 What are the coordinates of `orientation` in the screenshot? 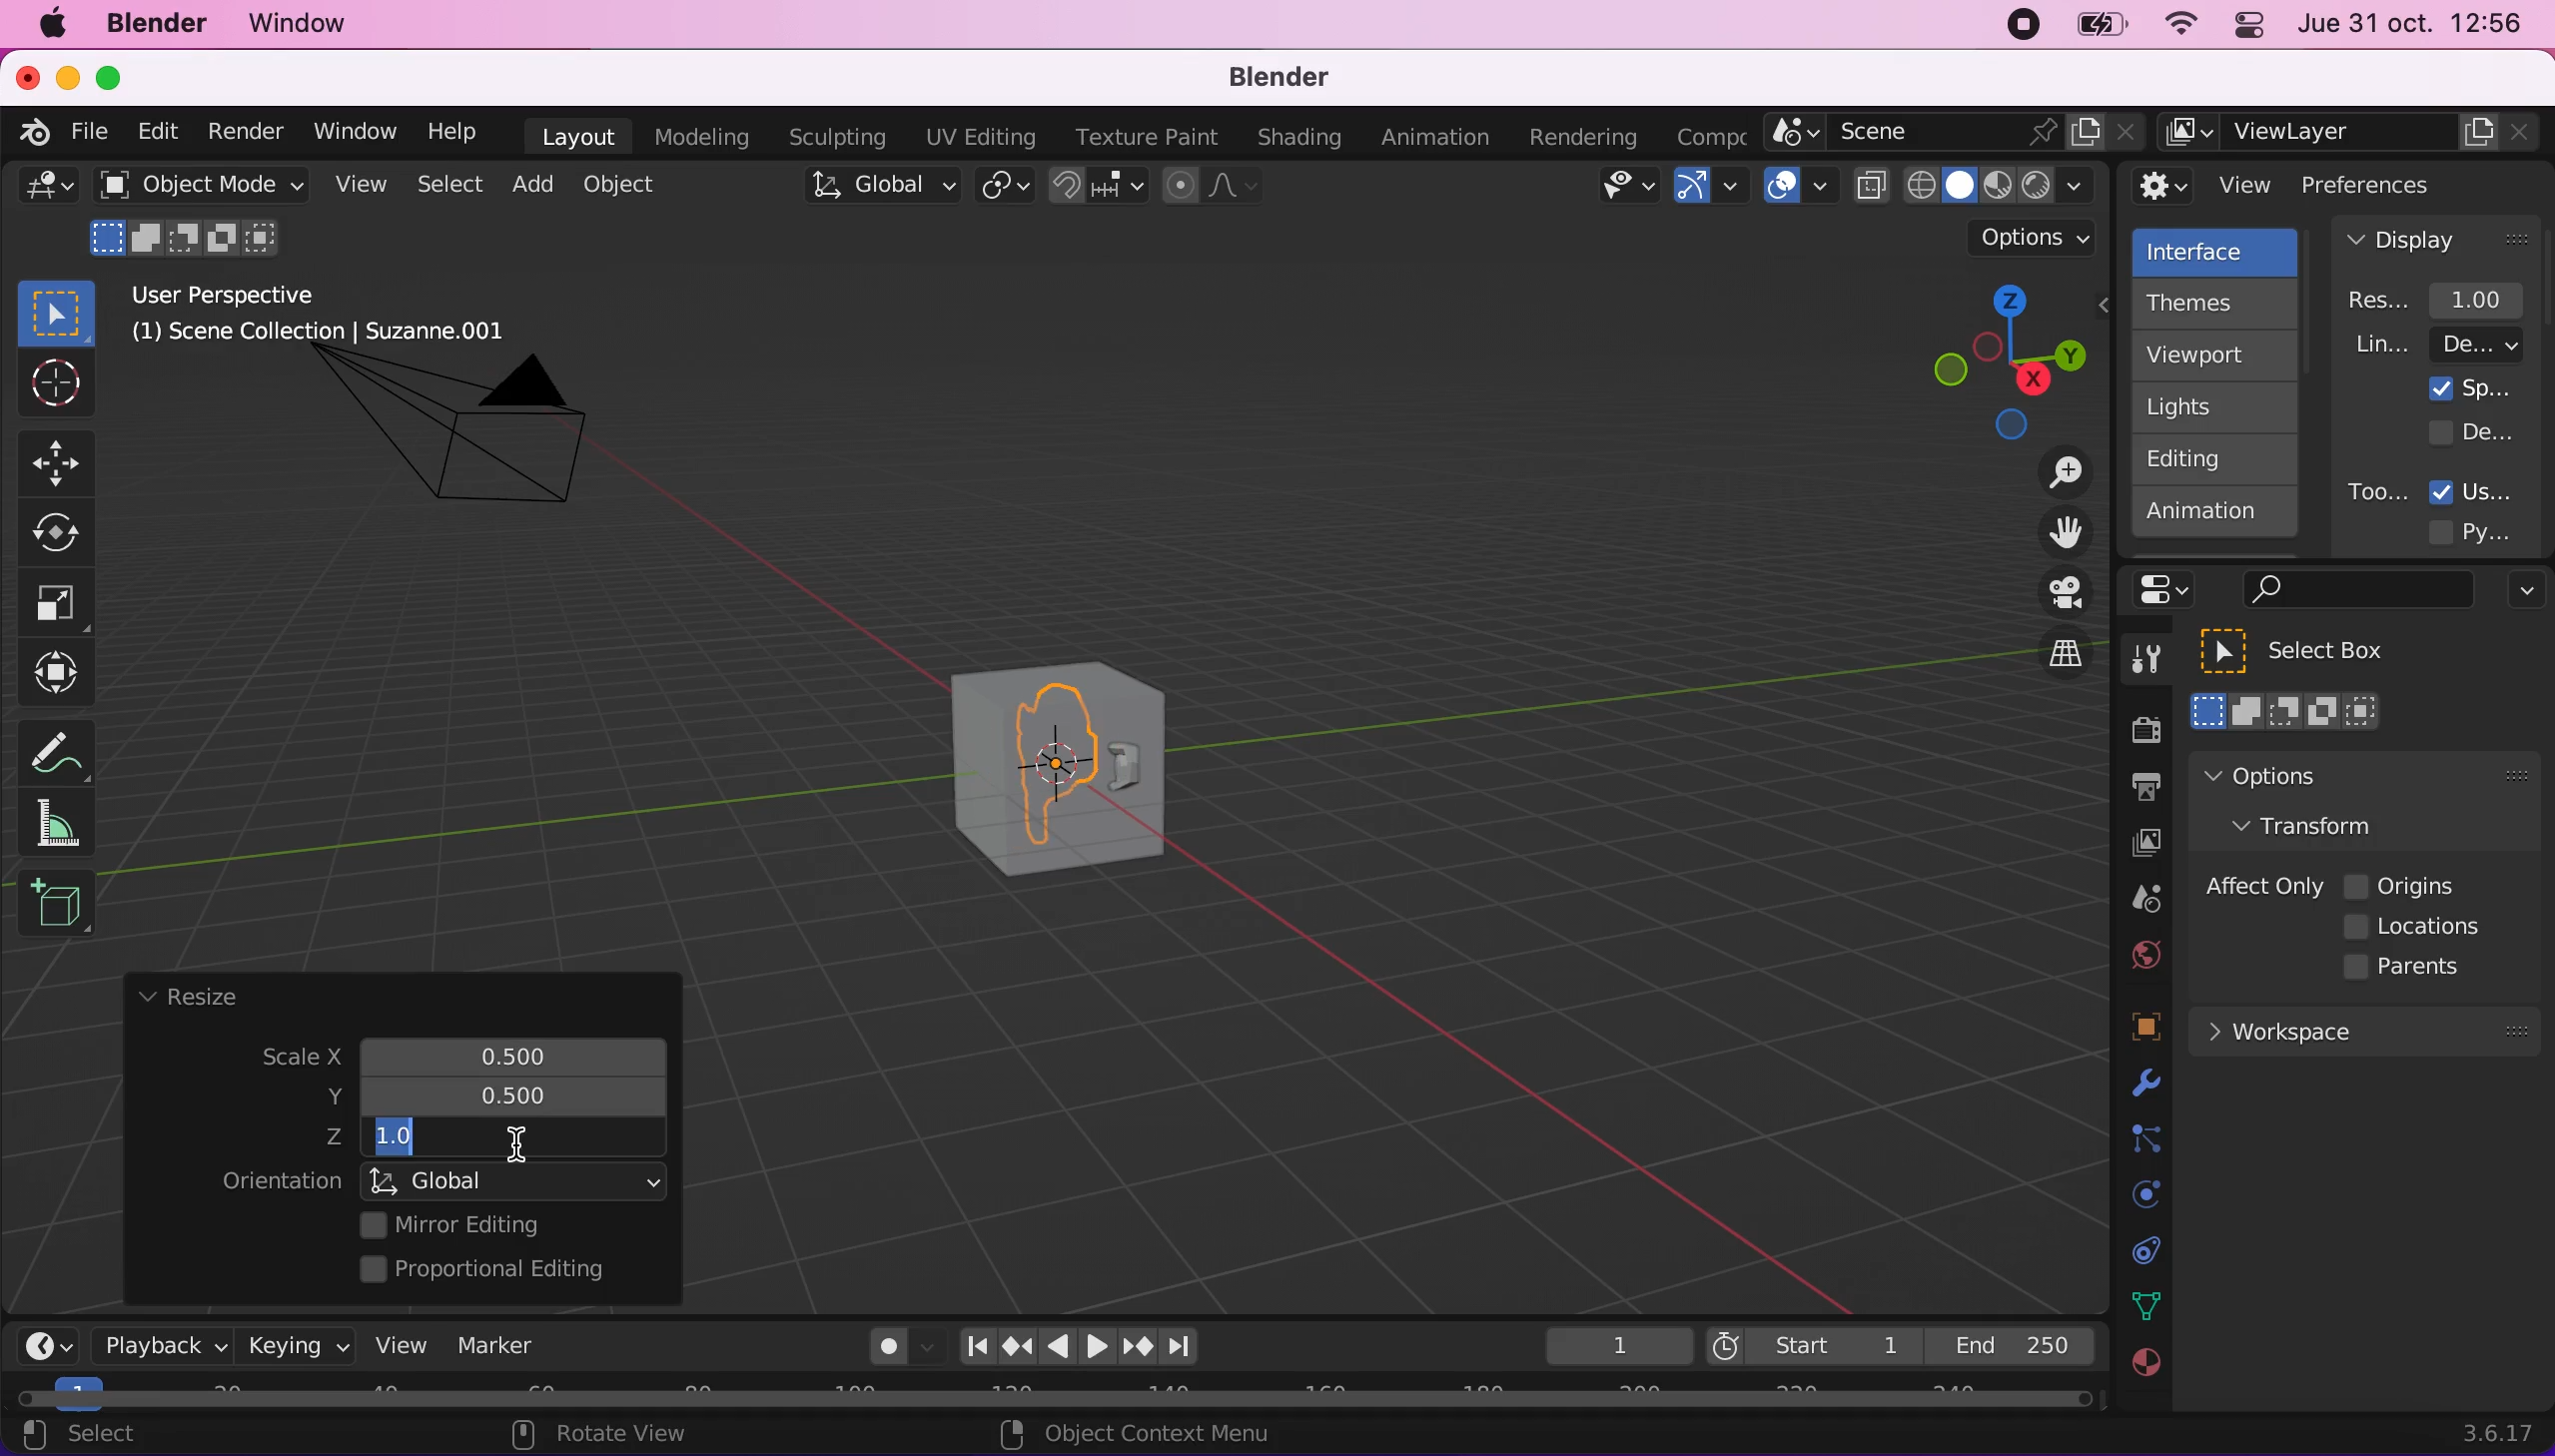 It's located at (434, 1184).